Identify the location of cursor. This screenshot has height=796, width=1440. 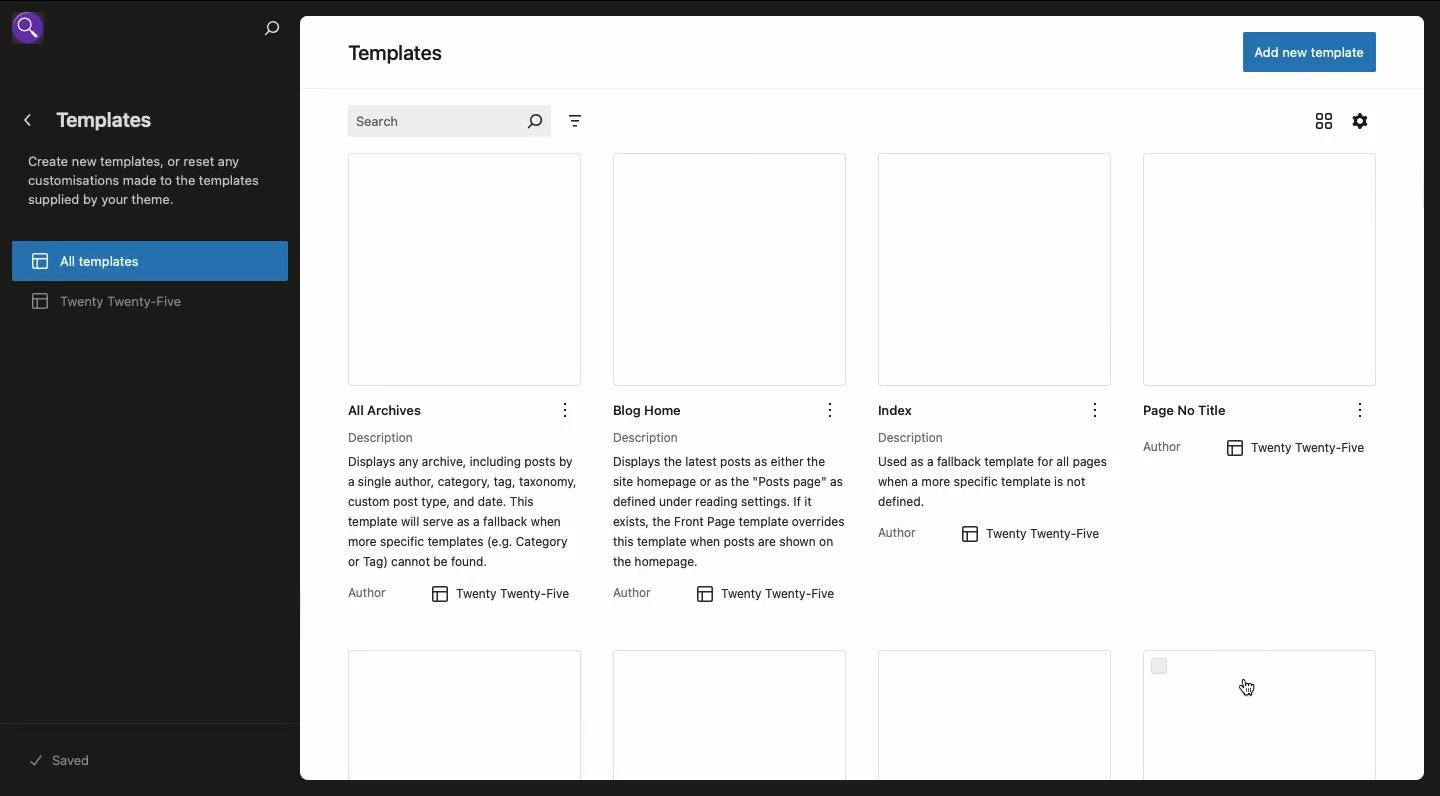
(1248, 688).